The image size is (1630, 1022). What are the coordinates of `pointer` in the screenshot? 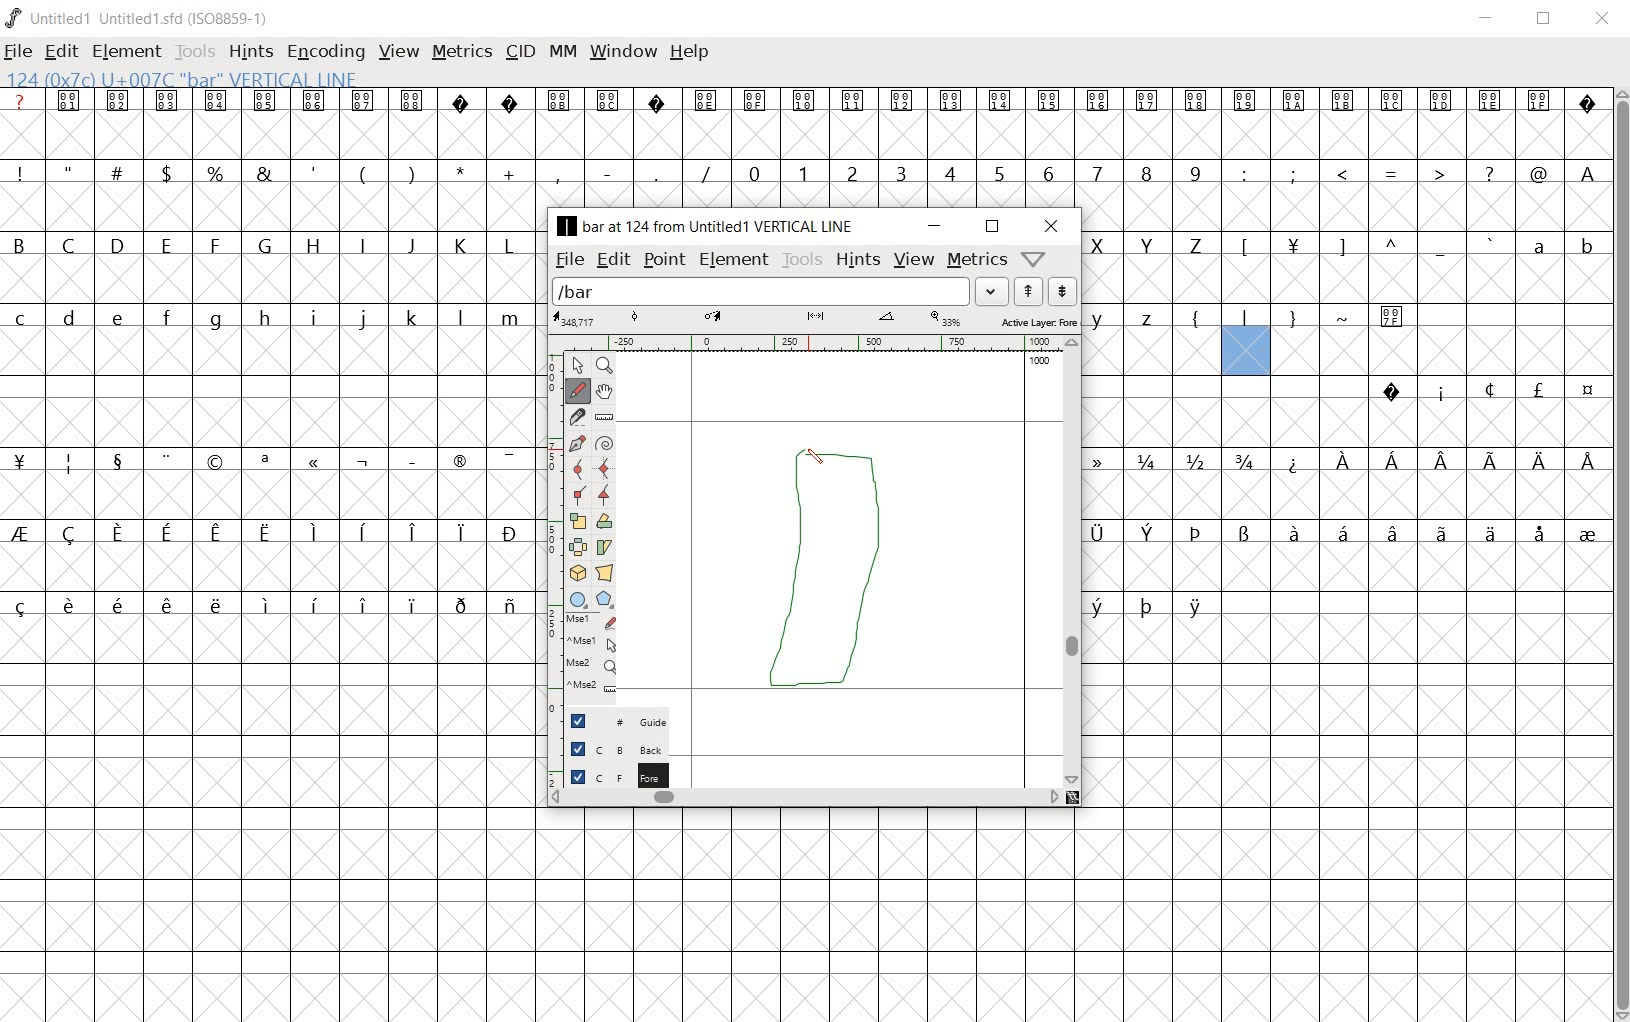 It's located at (575, 366).